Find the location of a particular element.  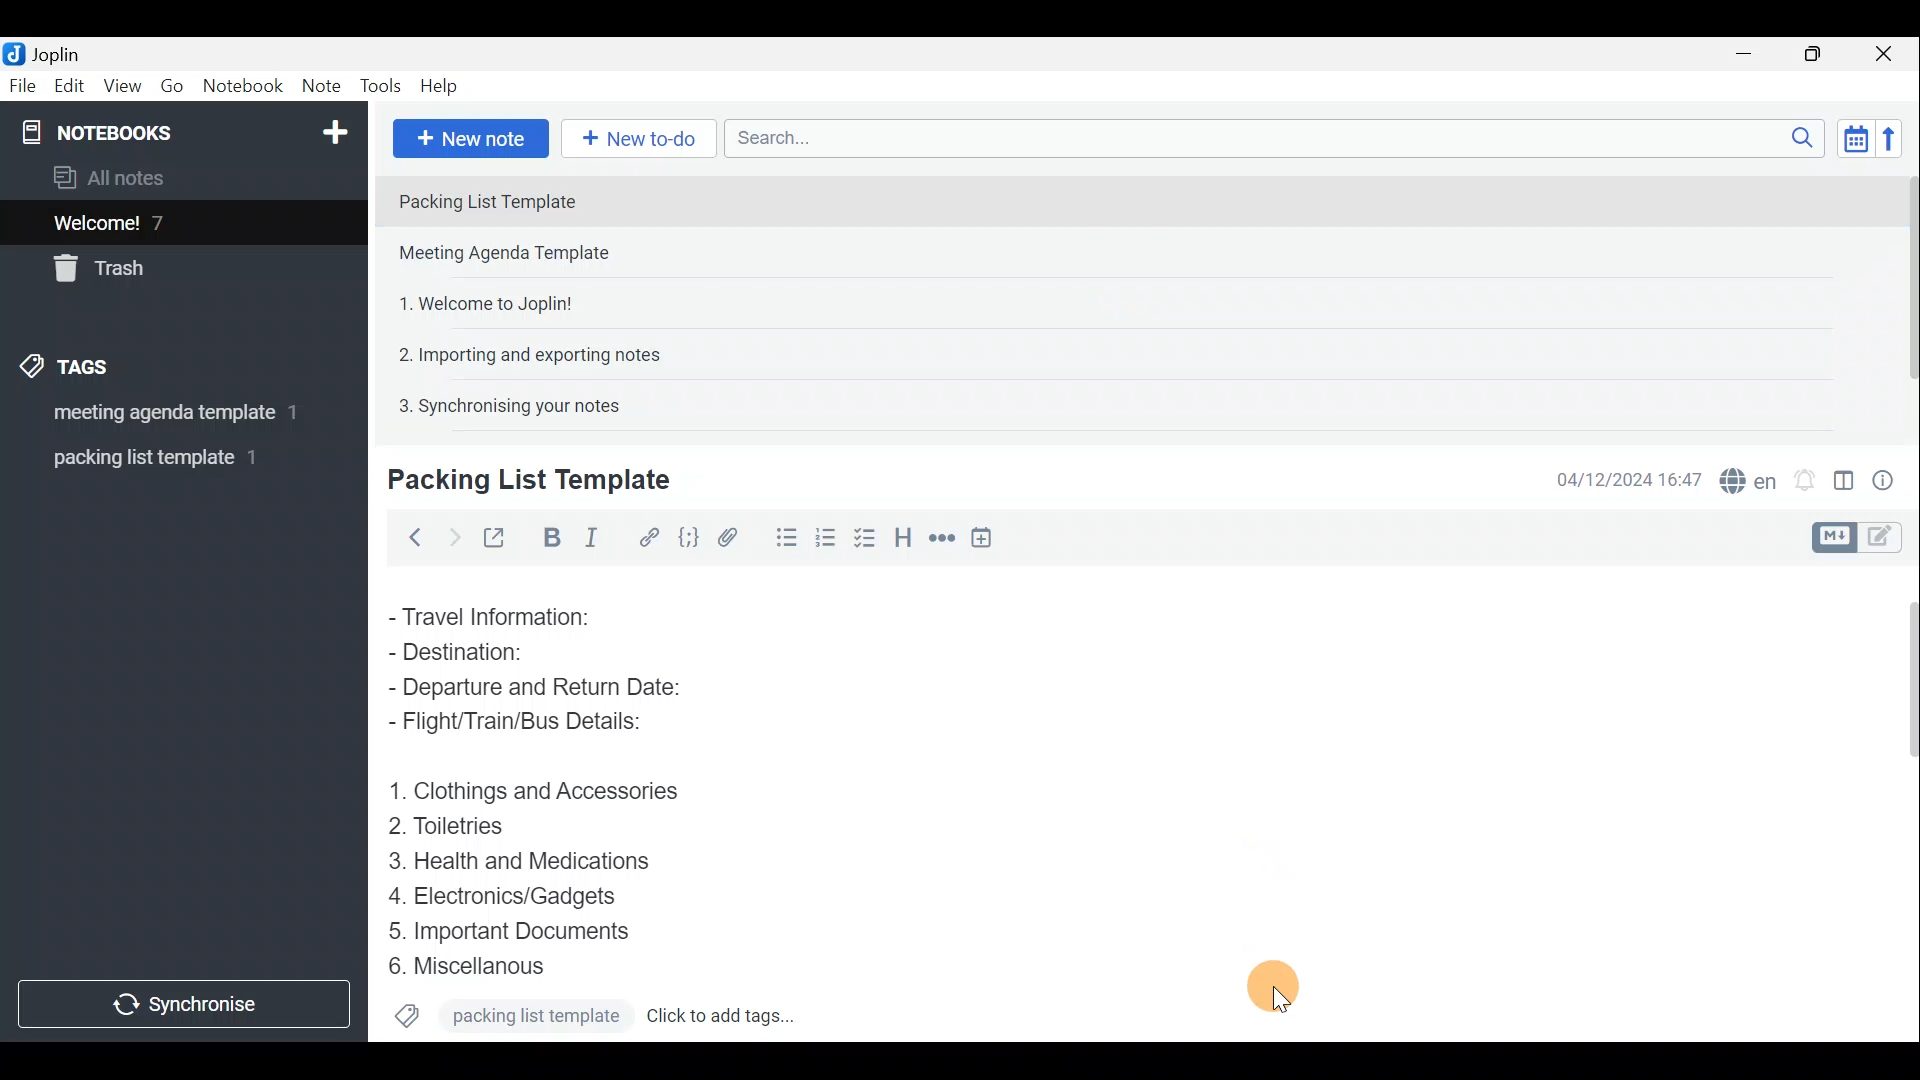

Code is located at coordinates (688, 536).